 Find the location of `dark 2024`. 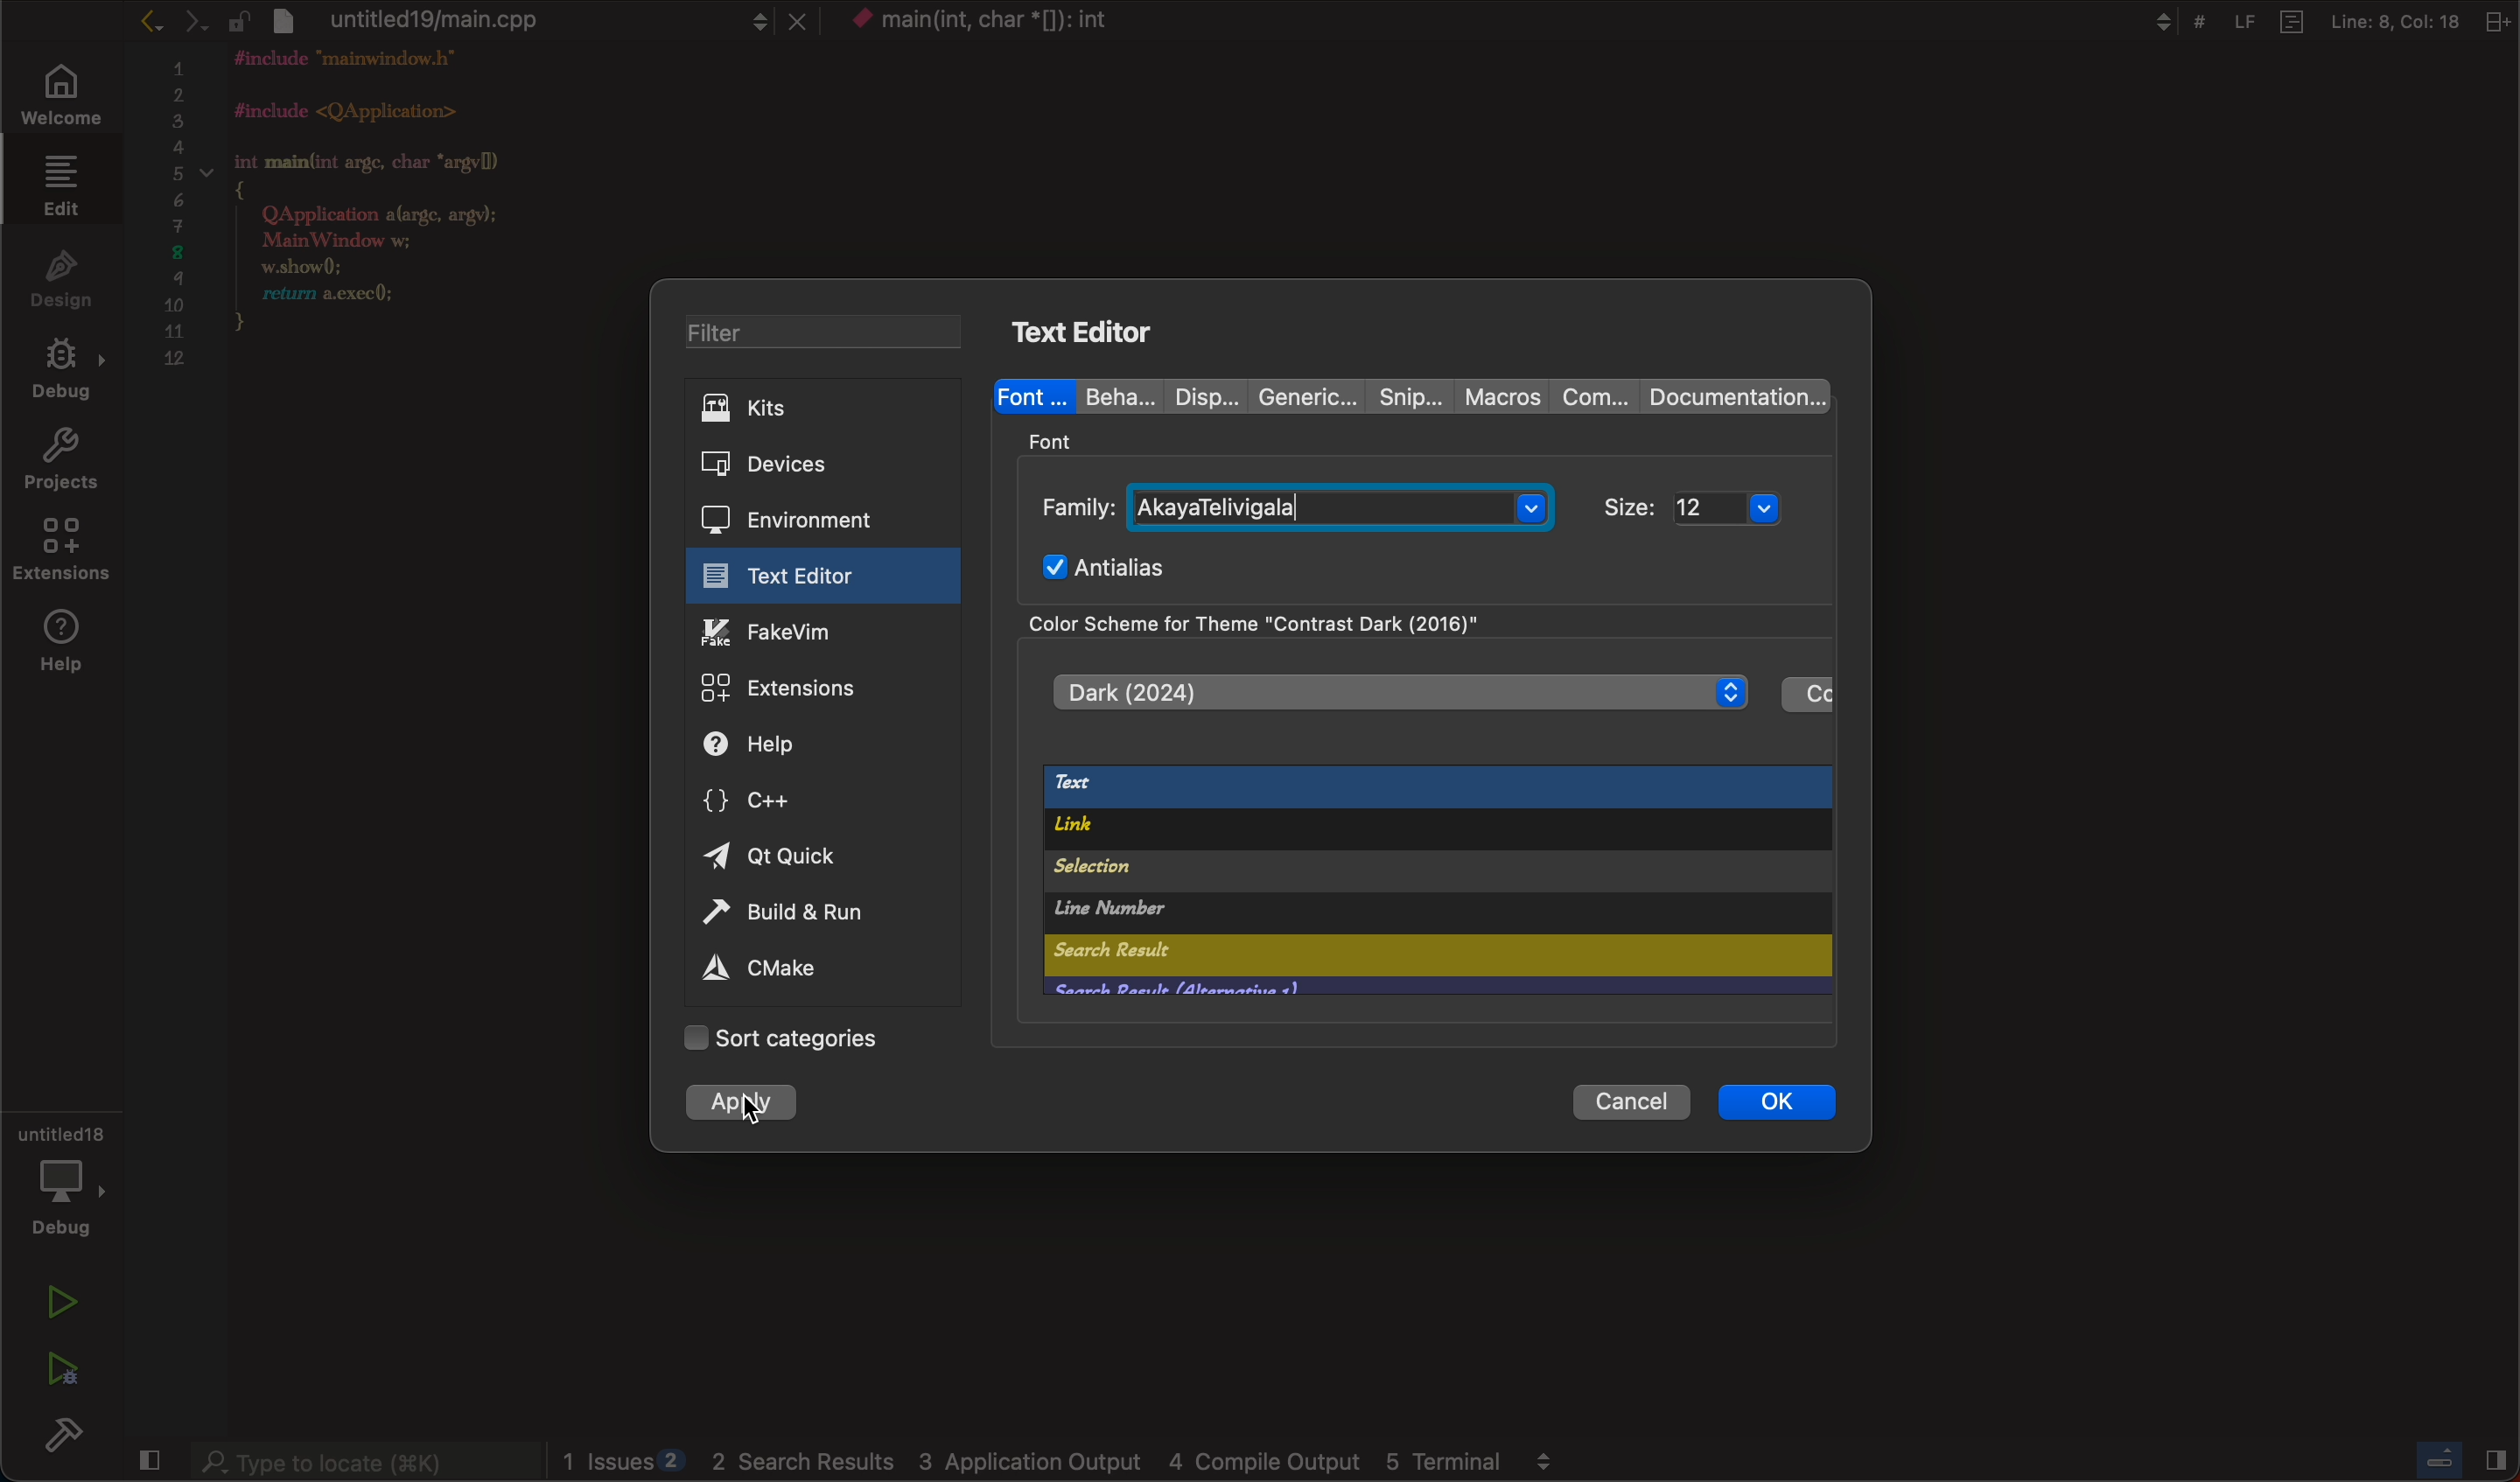

dark 2024 is located at coordinates (1397, 691).